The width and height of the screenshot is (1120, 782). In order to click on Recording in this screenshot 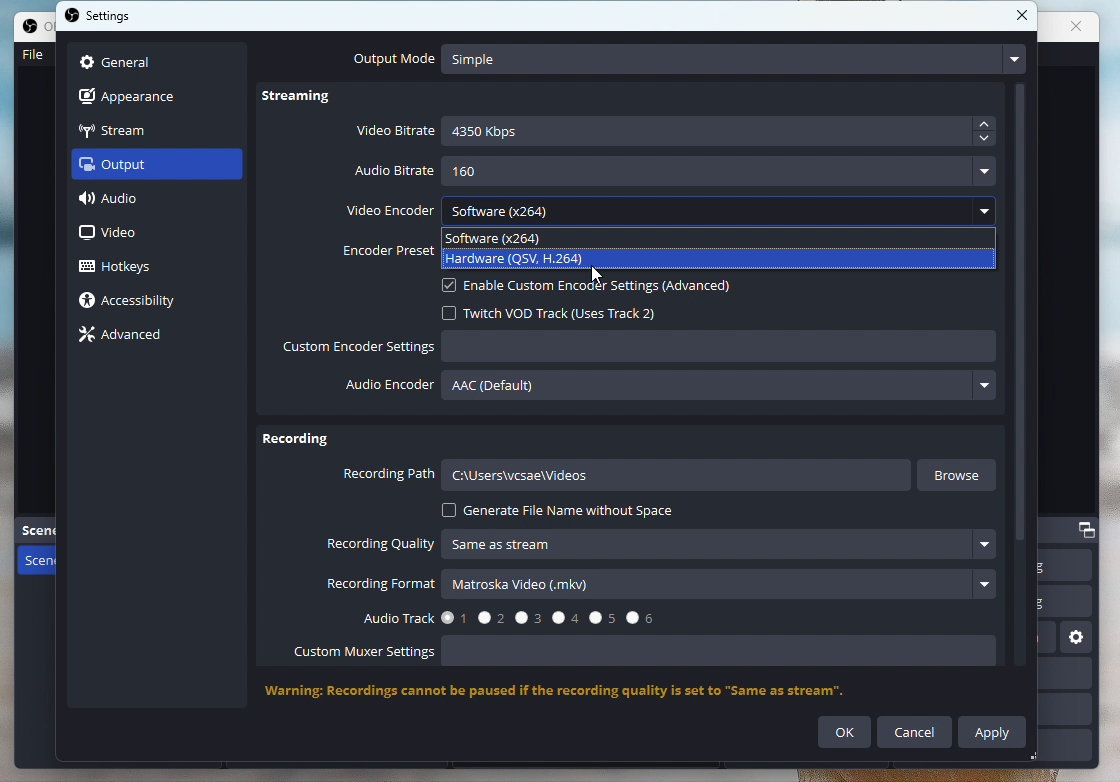, I will do `click(296, 442)`.